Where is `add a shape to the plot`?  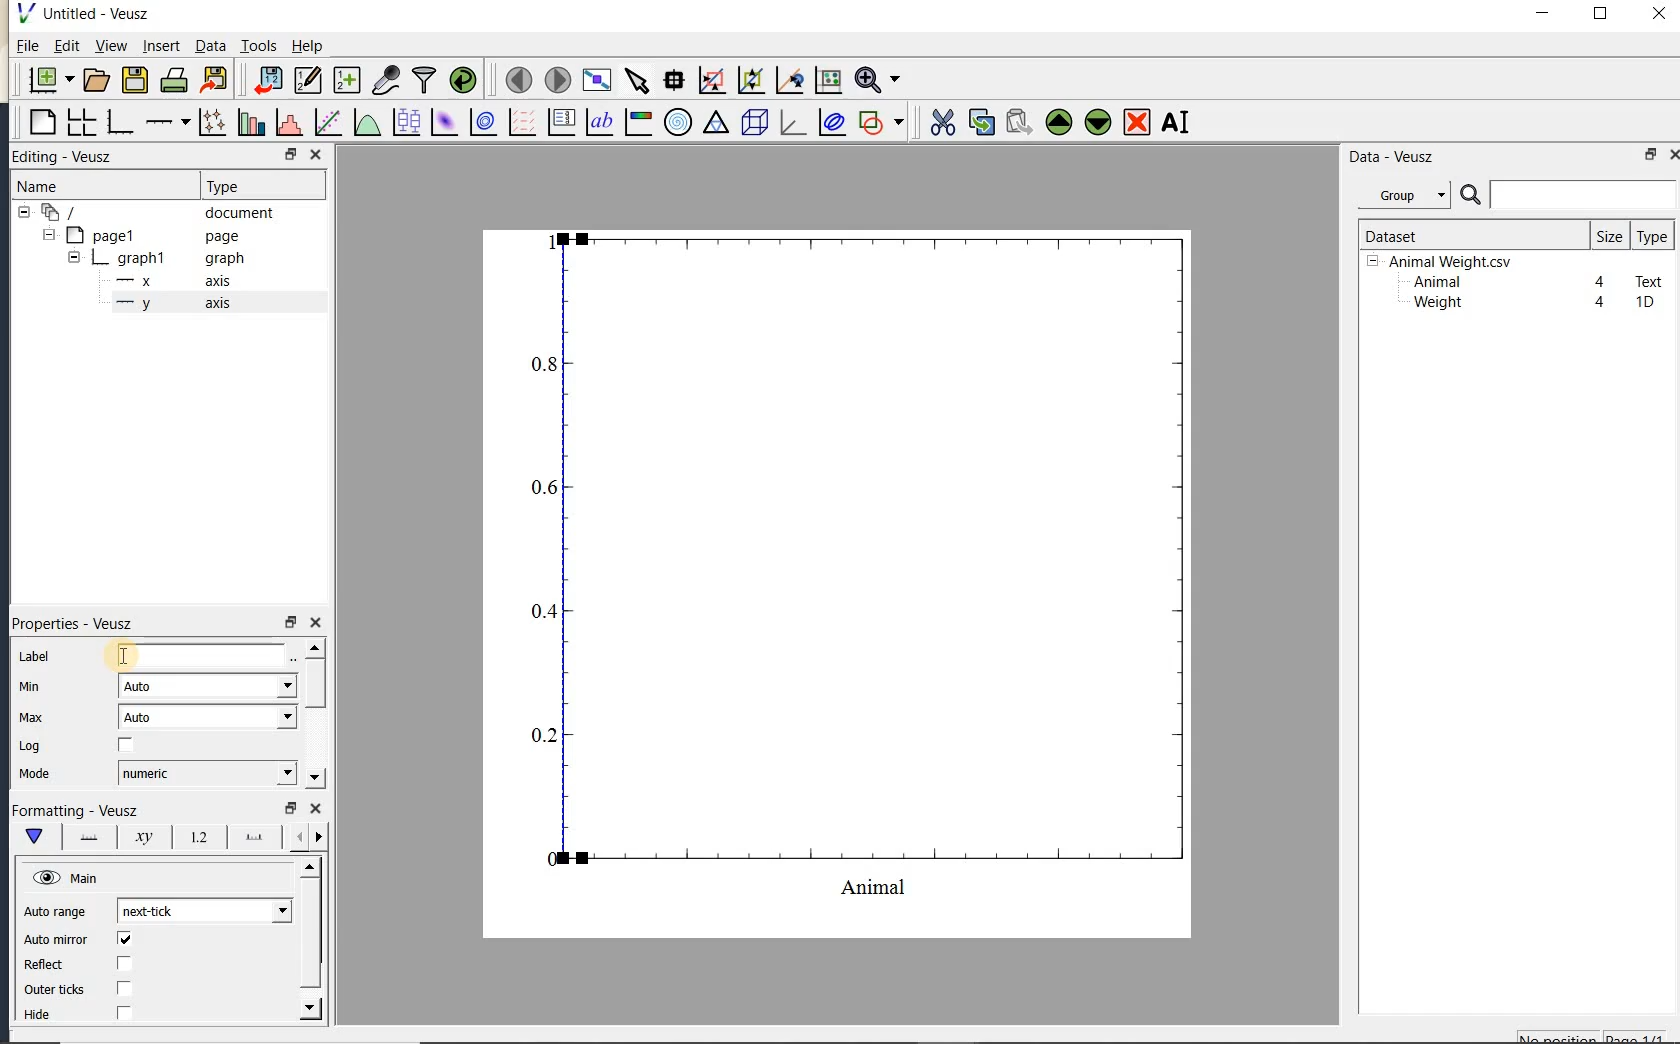
add a shape to the plot is located at coordinates (880, 122).